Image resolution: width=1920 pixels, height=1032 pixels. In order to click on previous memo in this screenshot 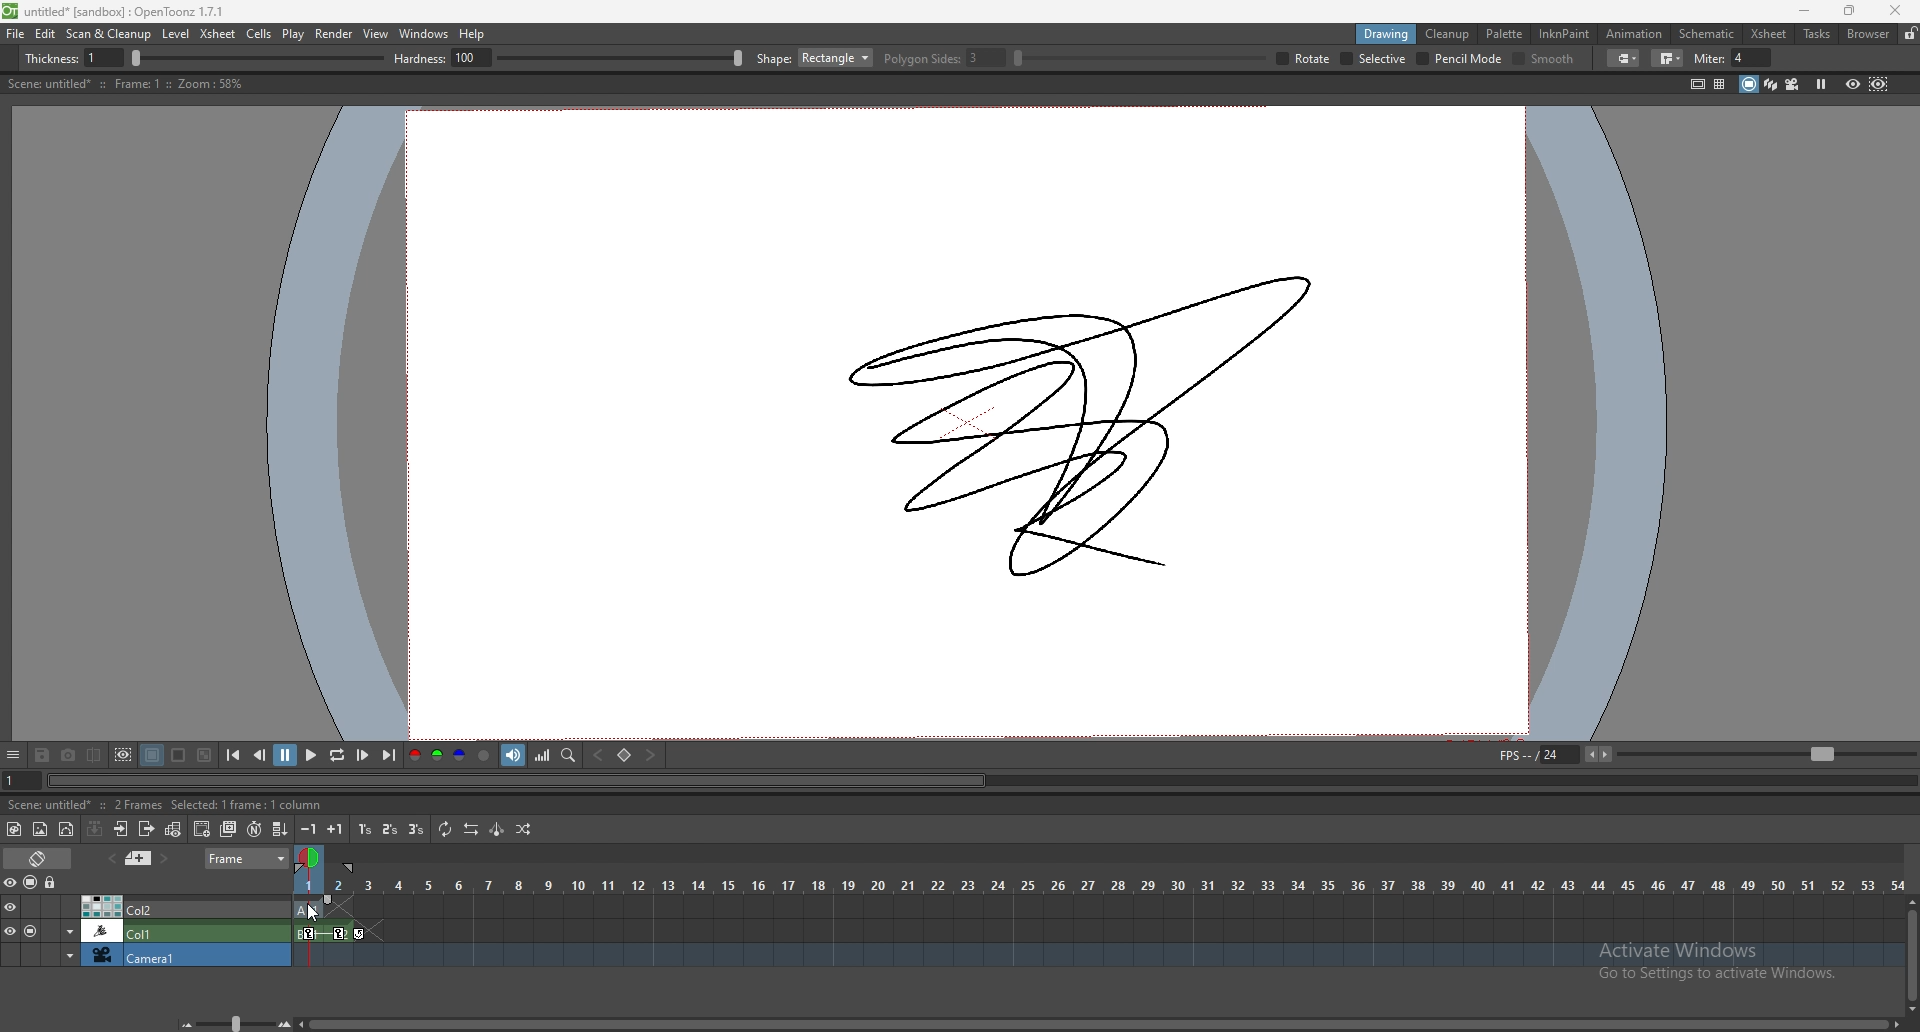, I will do `click(109, 858)`.